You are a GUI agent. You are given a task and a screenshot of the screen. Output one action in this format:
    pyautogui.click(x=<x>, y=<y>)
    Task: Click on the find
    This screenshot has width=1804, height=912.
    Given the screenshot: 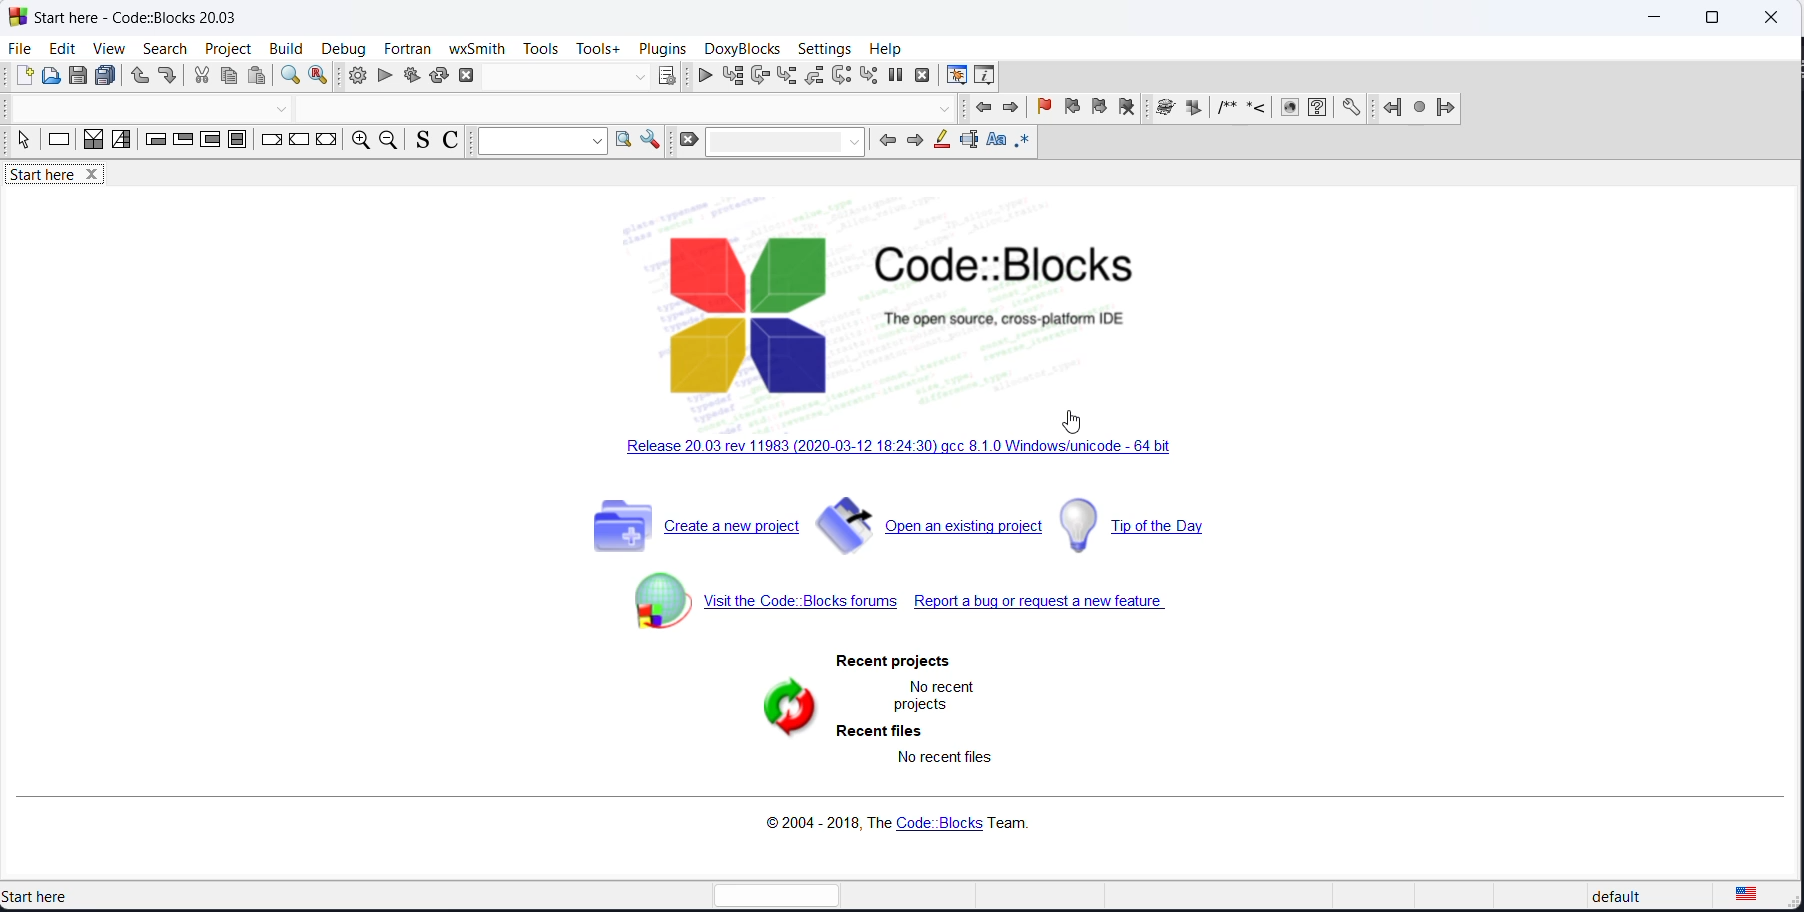 What is the action you would take?
    pyautogui.click(x=288, y=76)
    